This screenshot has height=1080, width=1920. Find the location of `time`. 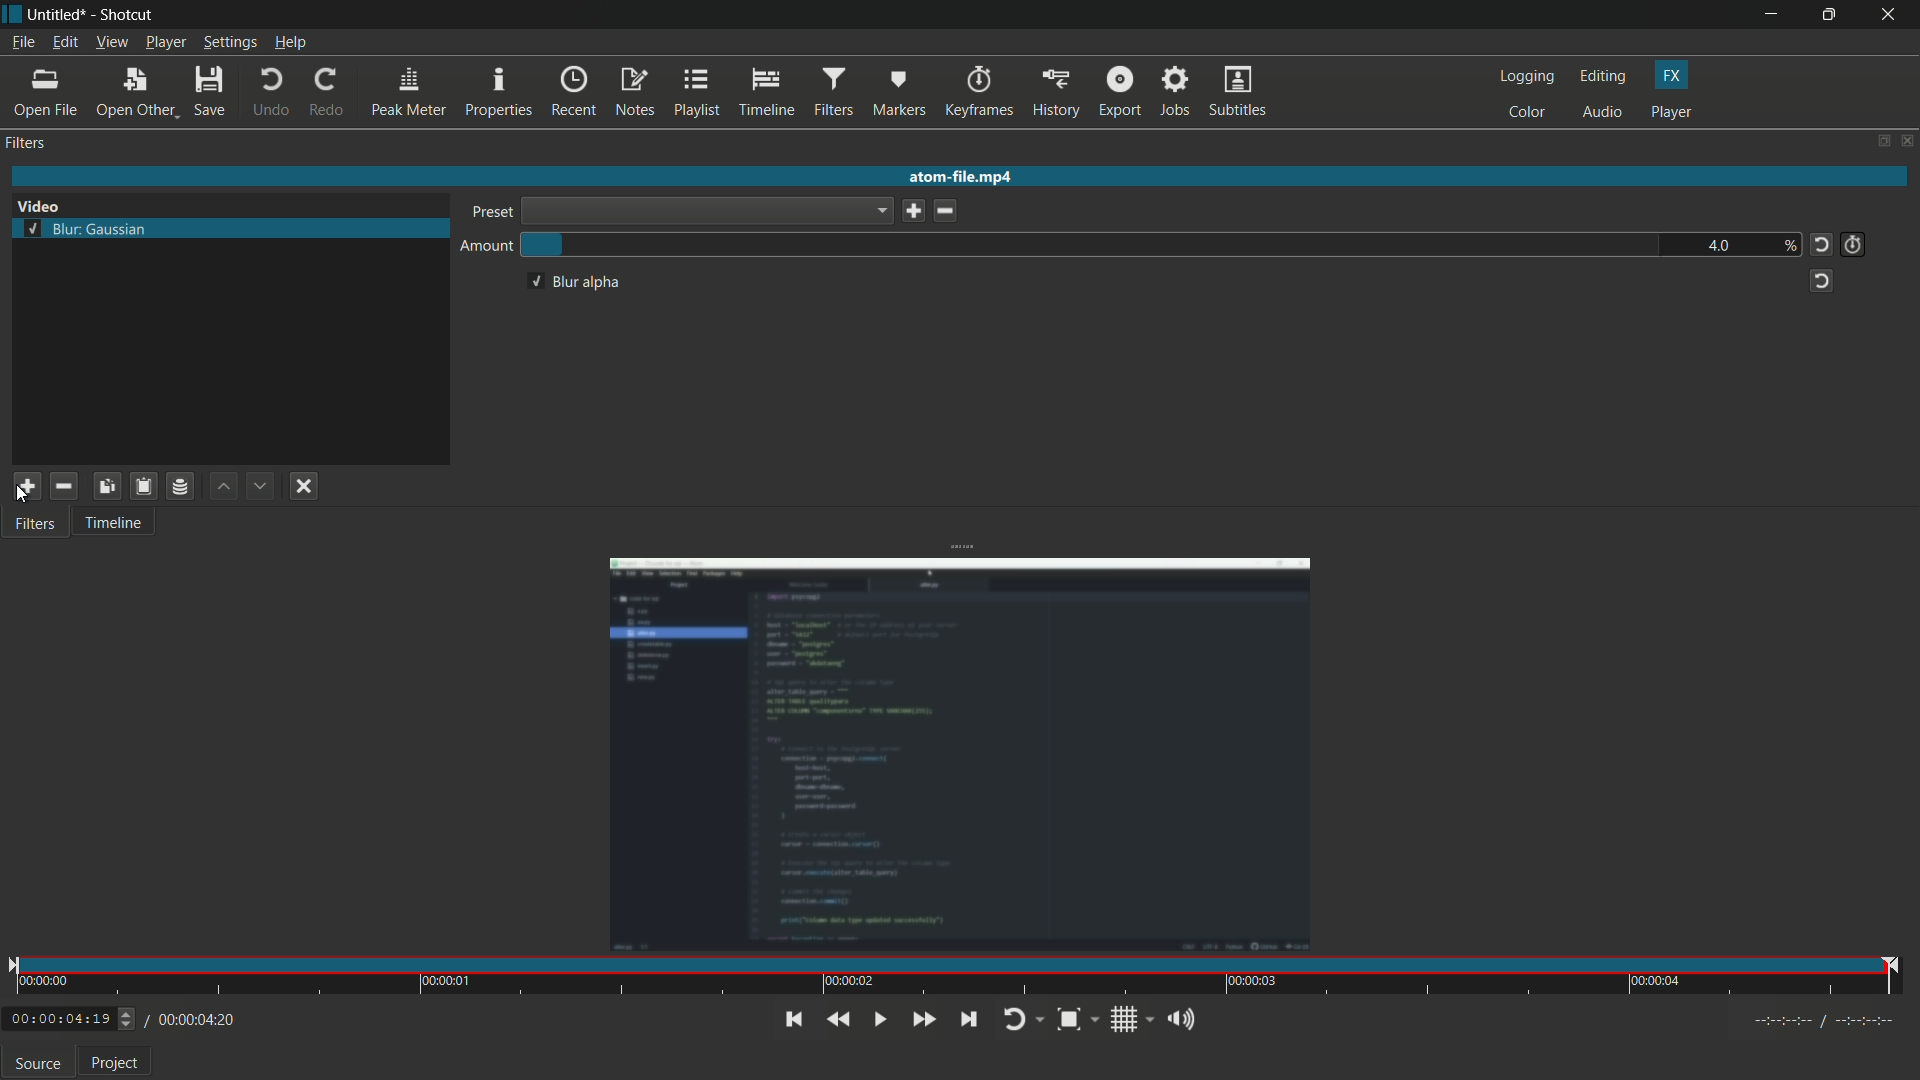

time is located at coordinates (957, 977).